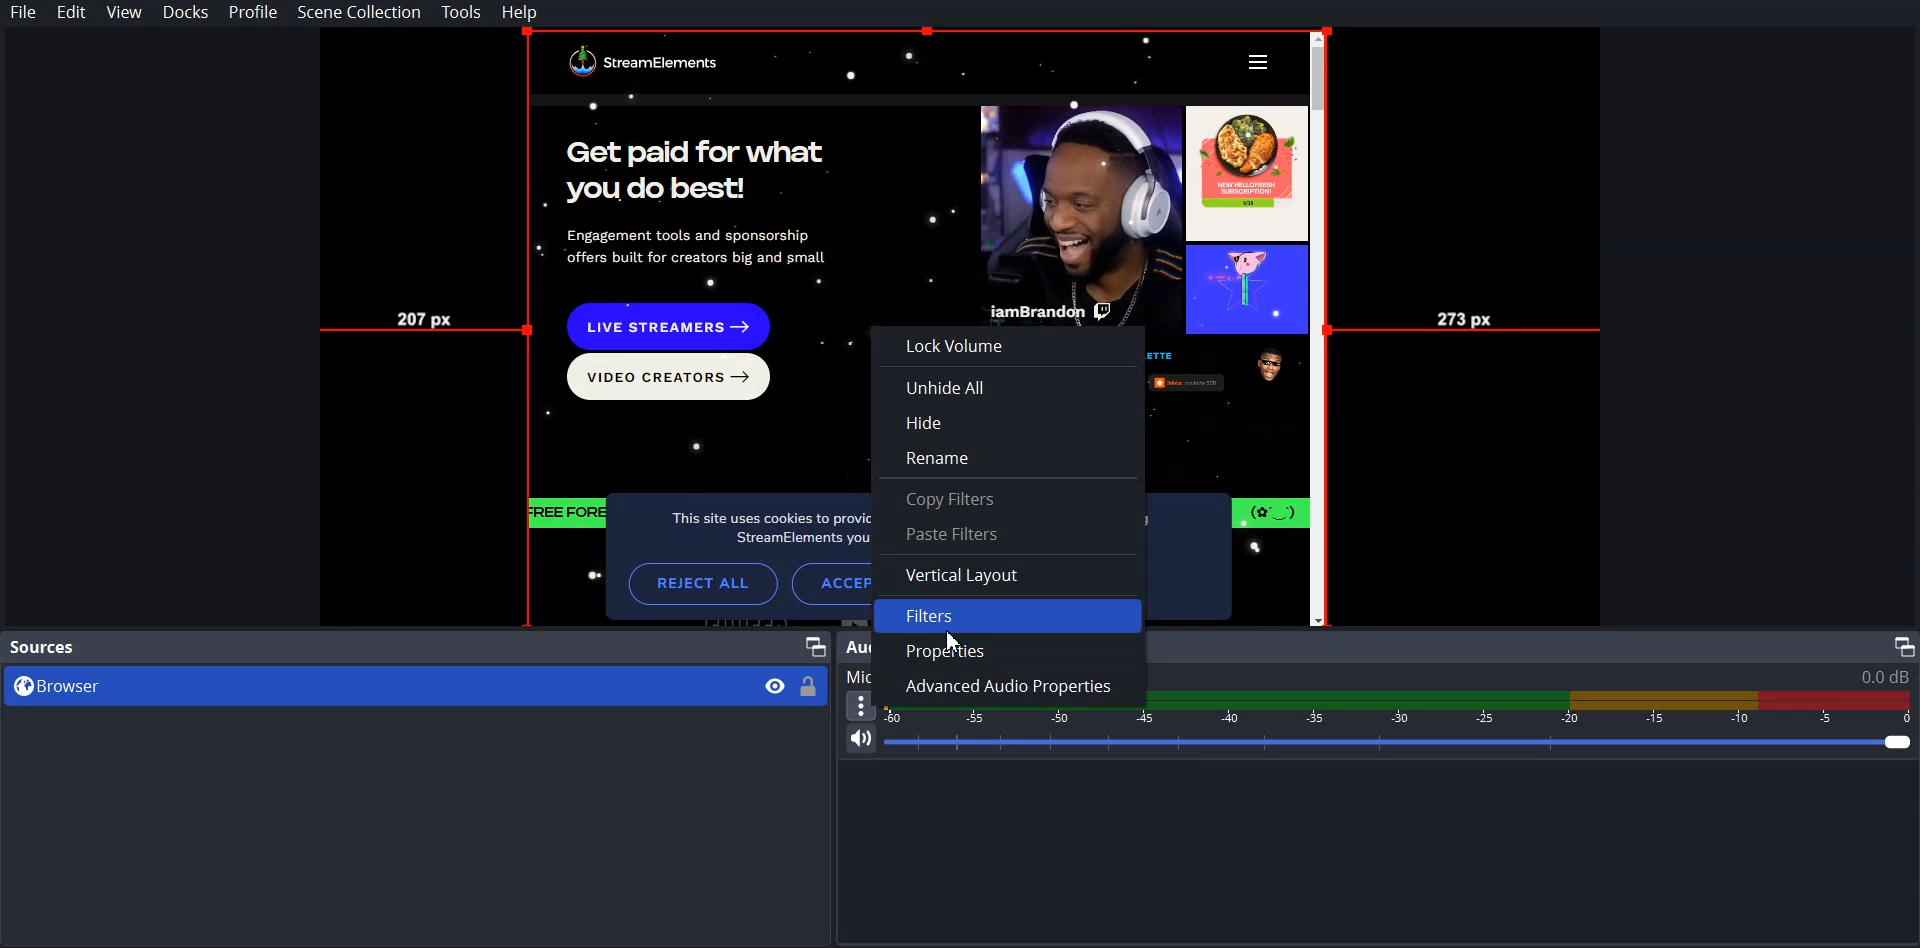 The width and height of the screenshot is (1920, 948). Describe the element at coordinates (858, 706) in the screenshot. I see `More` at that location.